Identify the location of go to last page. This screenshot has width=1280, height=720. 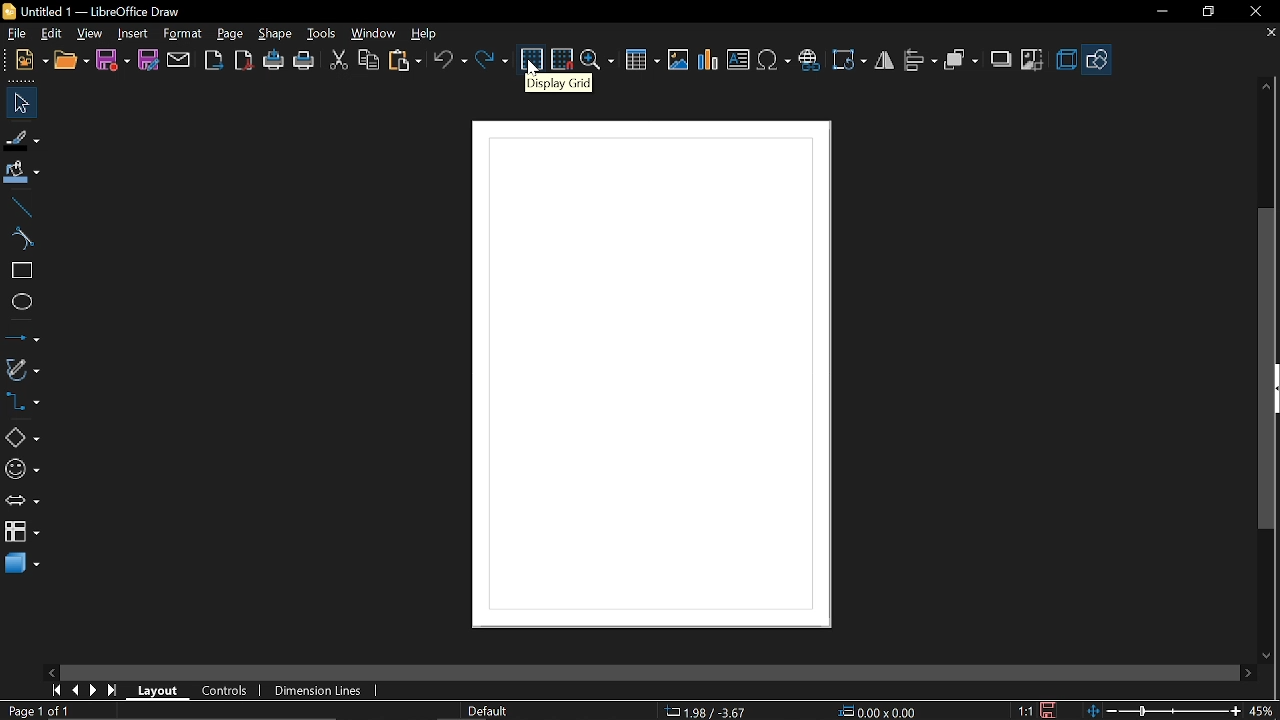
(114, 692).